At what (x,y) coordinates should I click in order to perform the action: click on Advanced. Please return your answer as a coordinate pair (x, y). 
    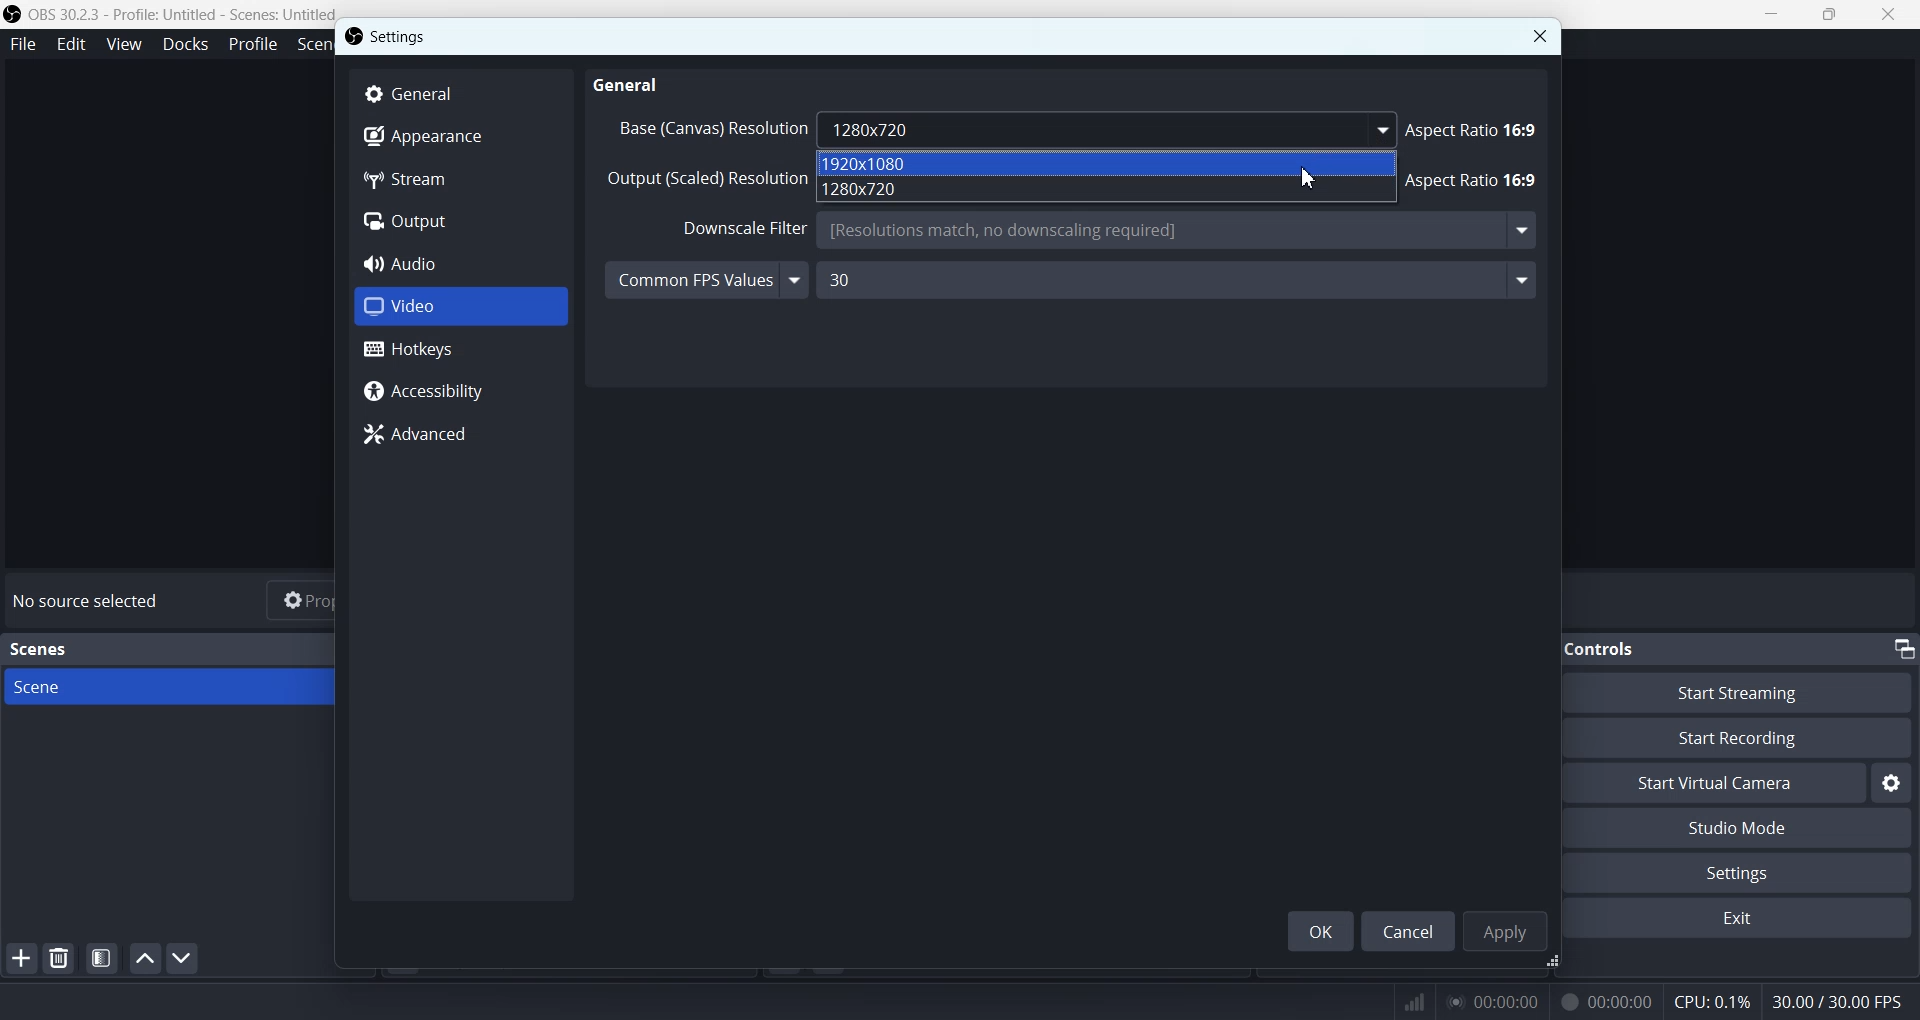
    Looking at the image, I should click on (461, 434).